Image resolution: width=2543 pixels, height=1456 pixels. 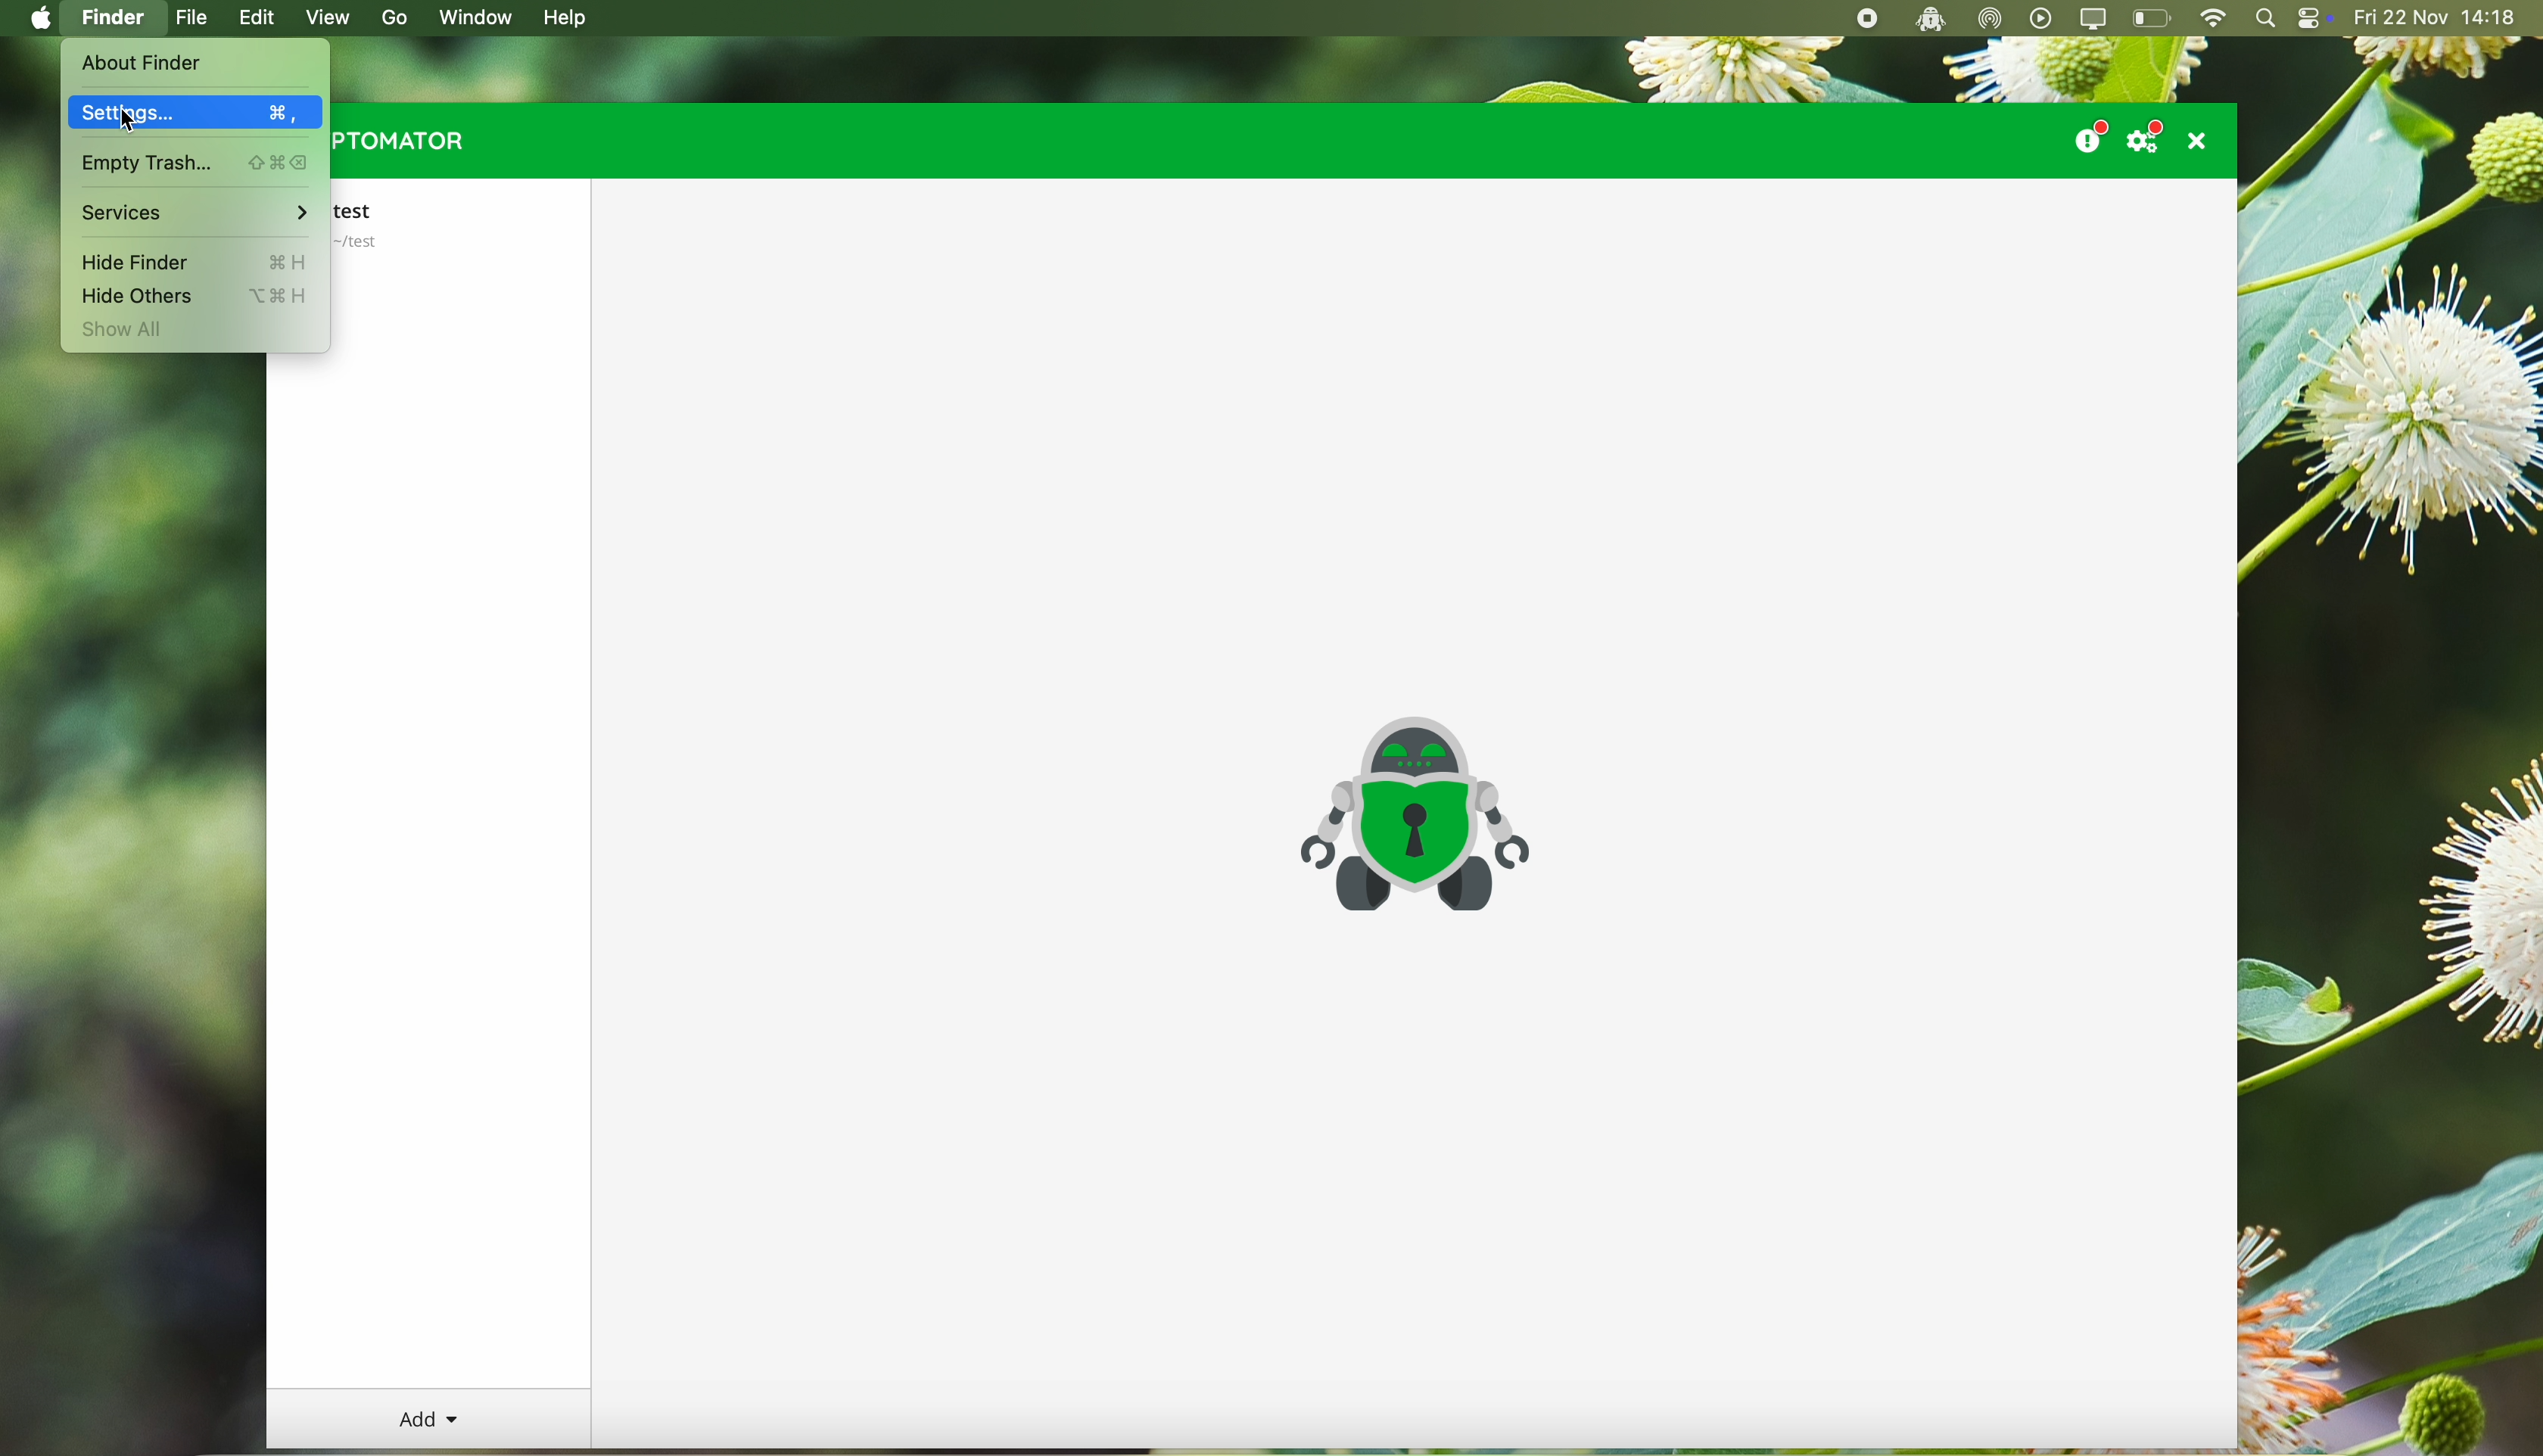 What do you see at coordinates (2212, 19) in the screenshot?
I see `wifi` at bounding box center [2212, 19].